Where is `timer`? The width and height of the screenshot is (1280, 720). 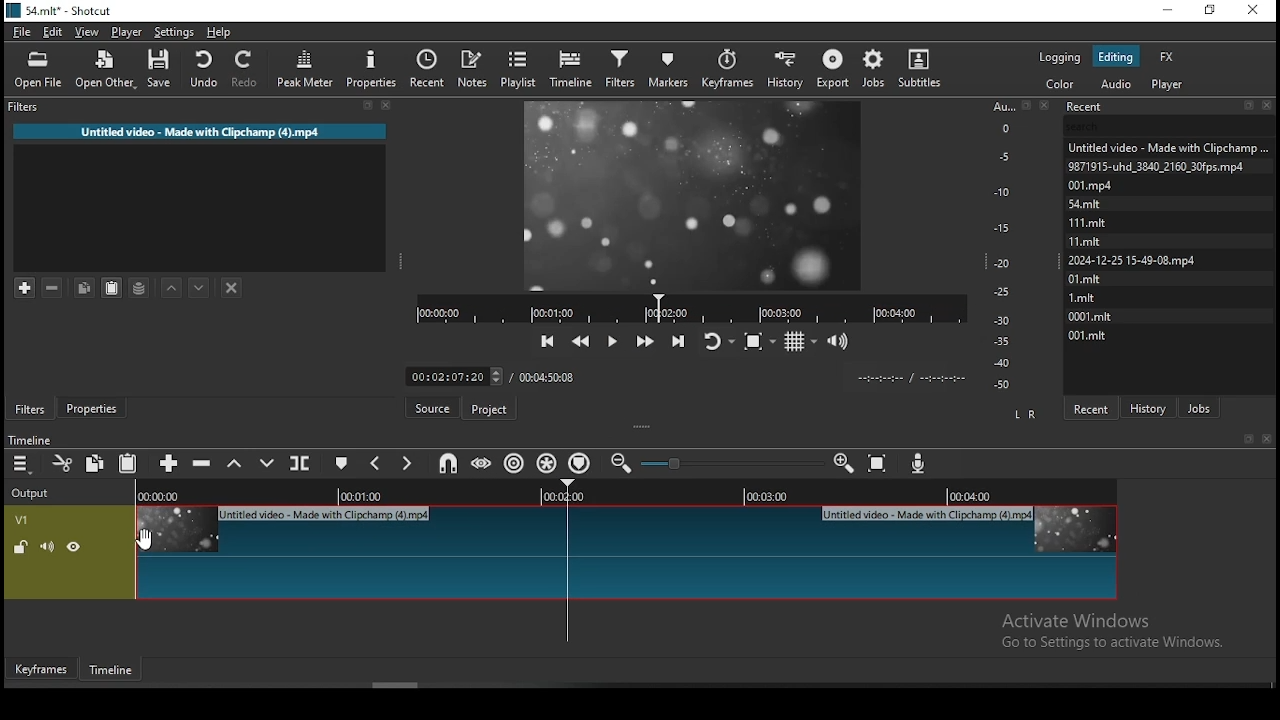
timer is located at coordinates (907, 378).